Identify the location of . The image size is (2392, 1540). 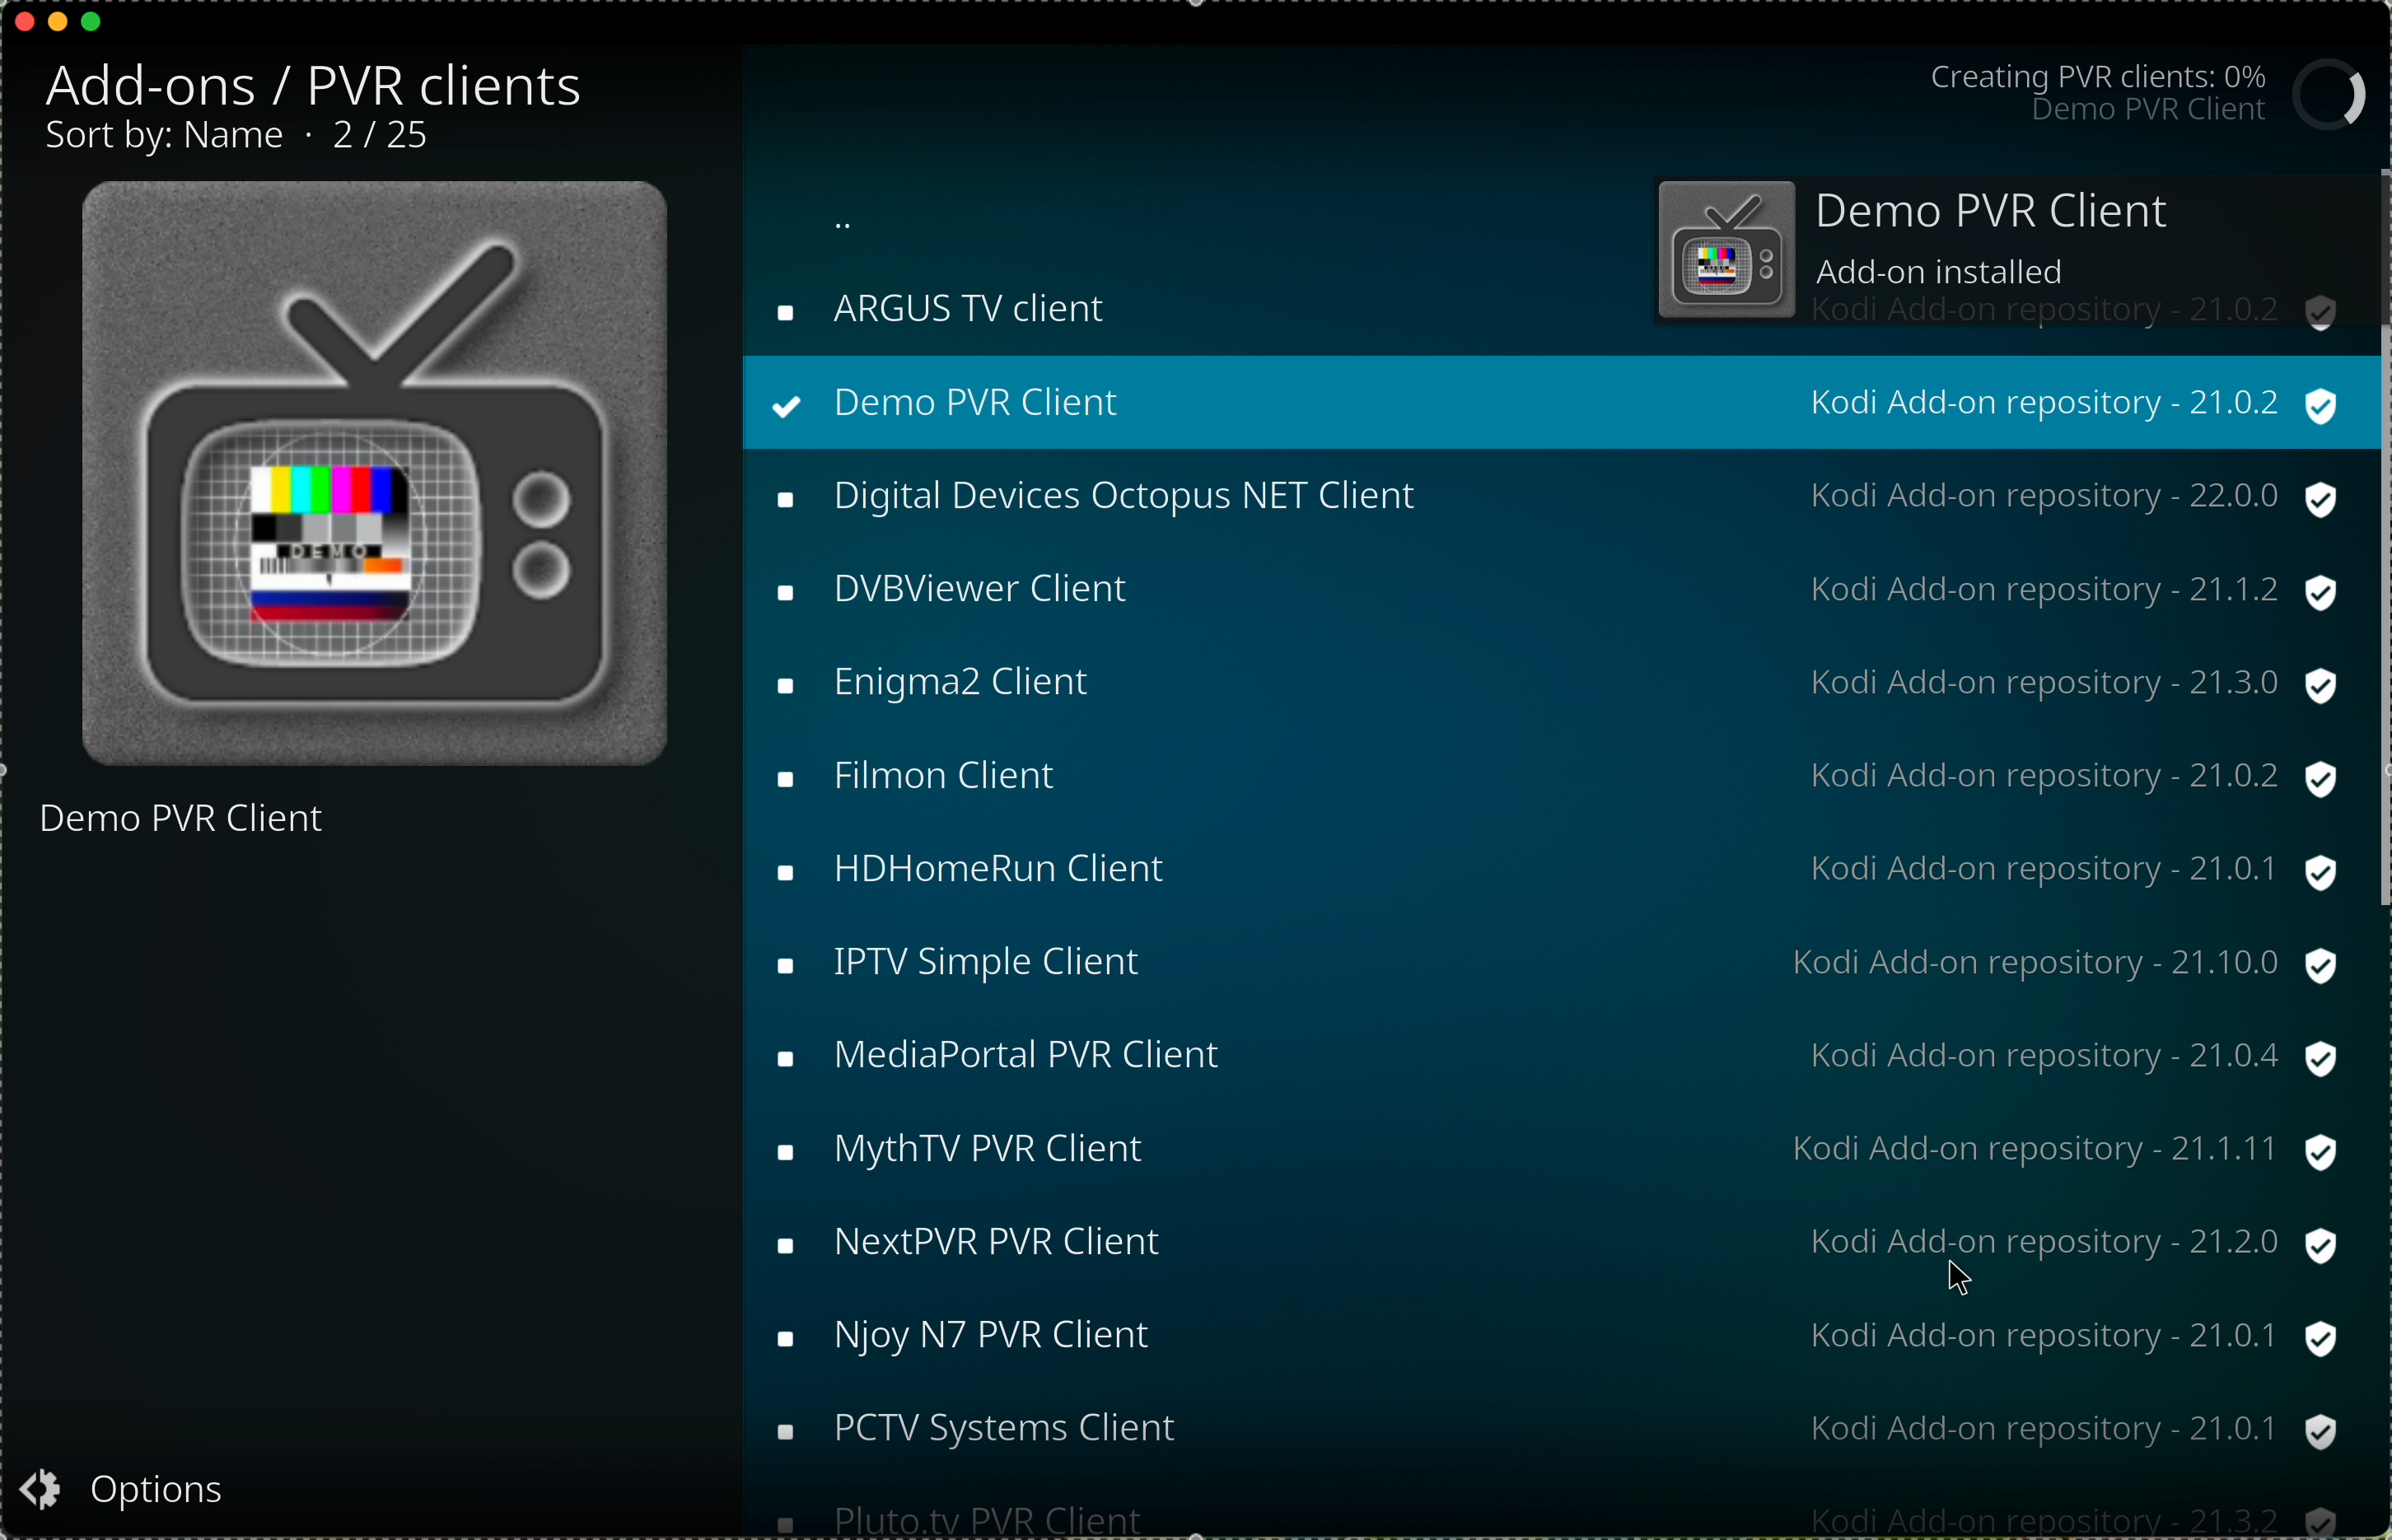
(1551, 1336).